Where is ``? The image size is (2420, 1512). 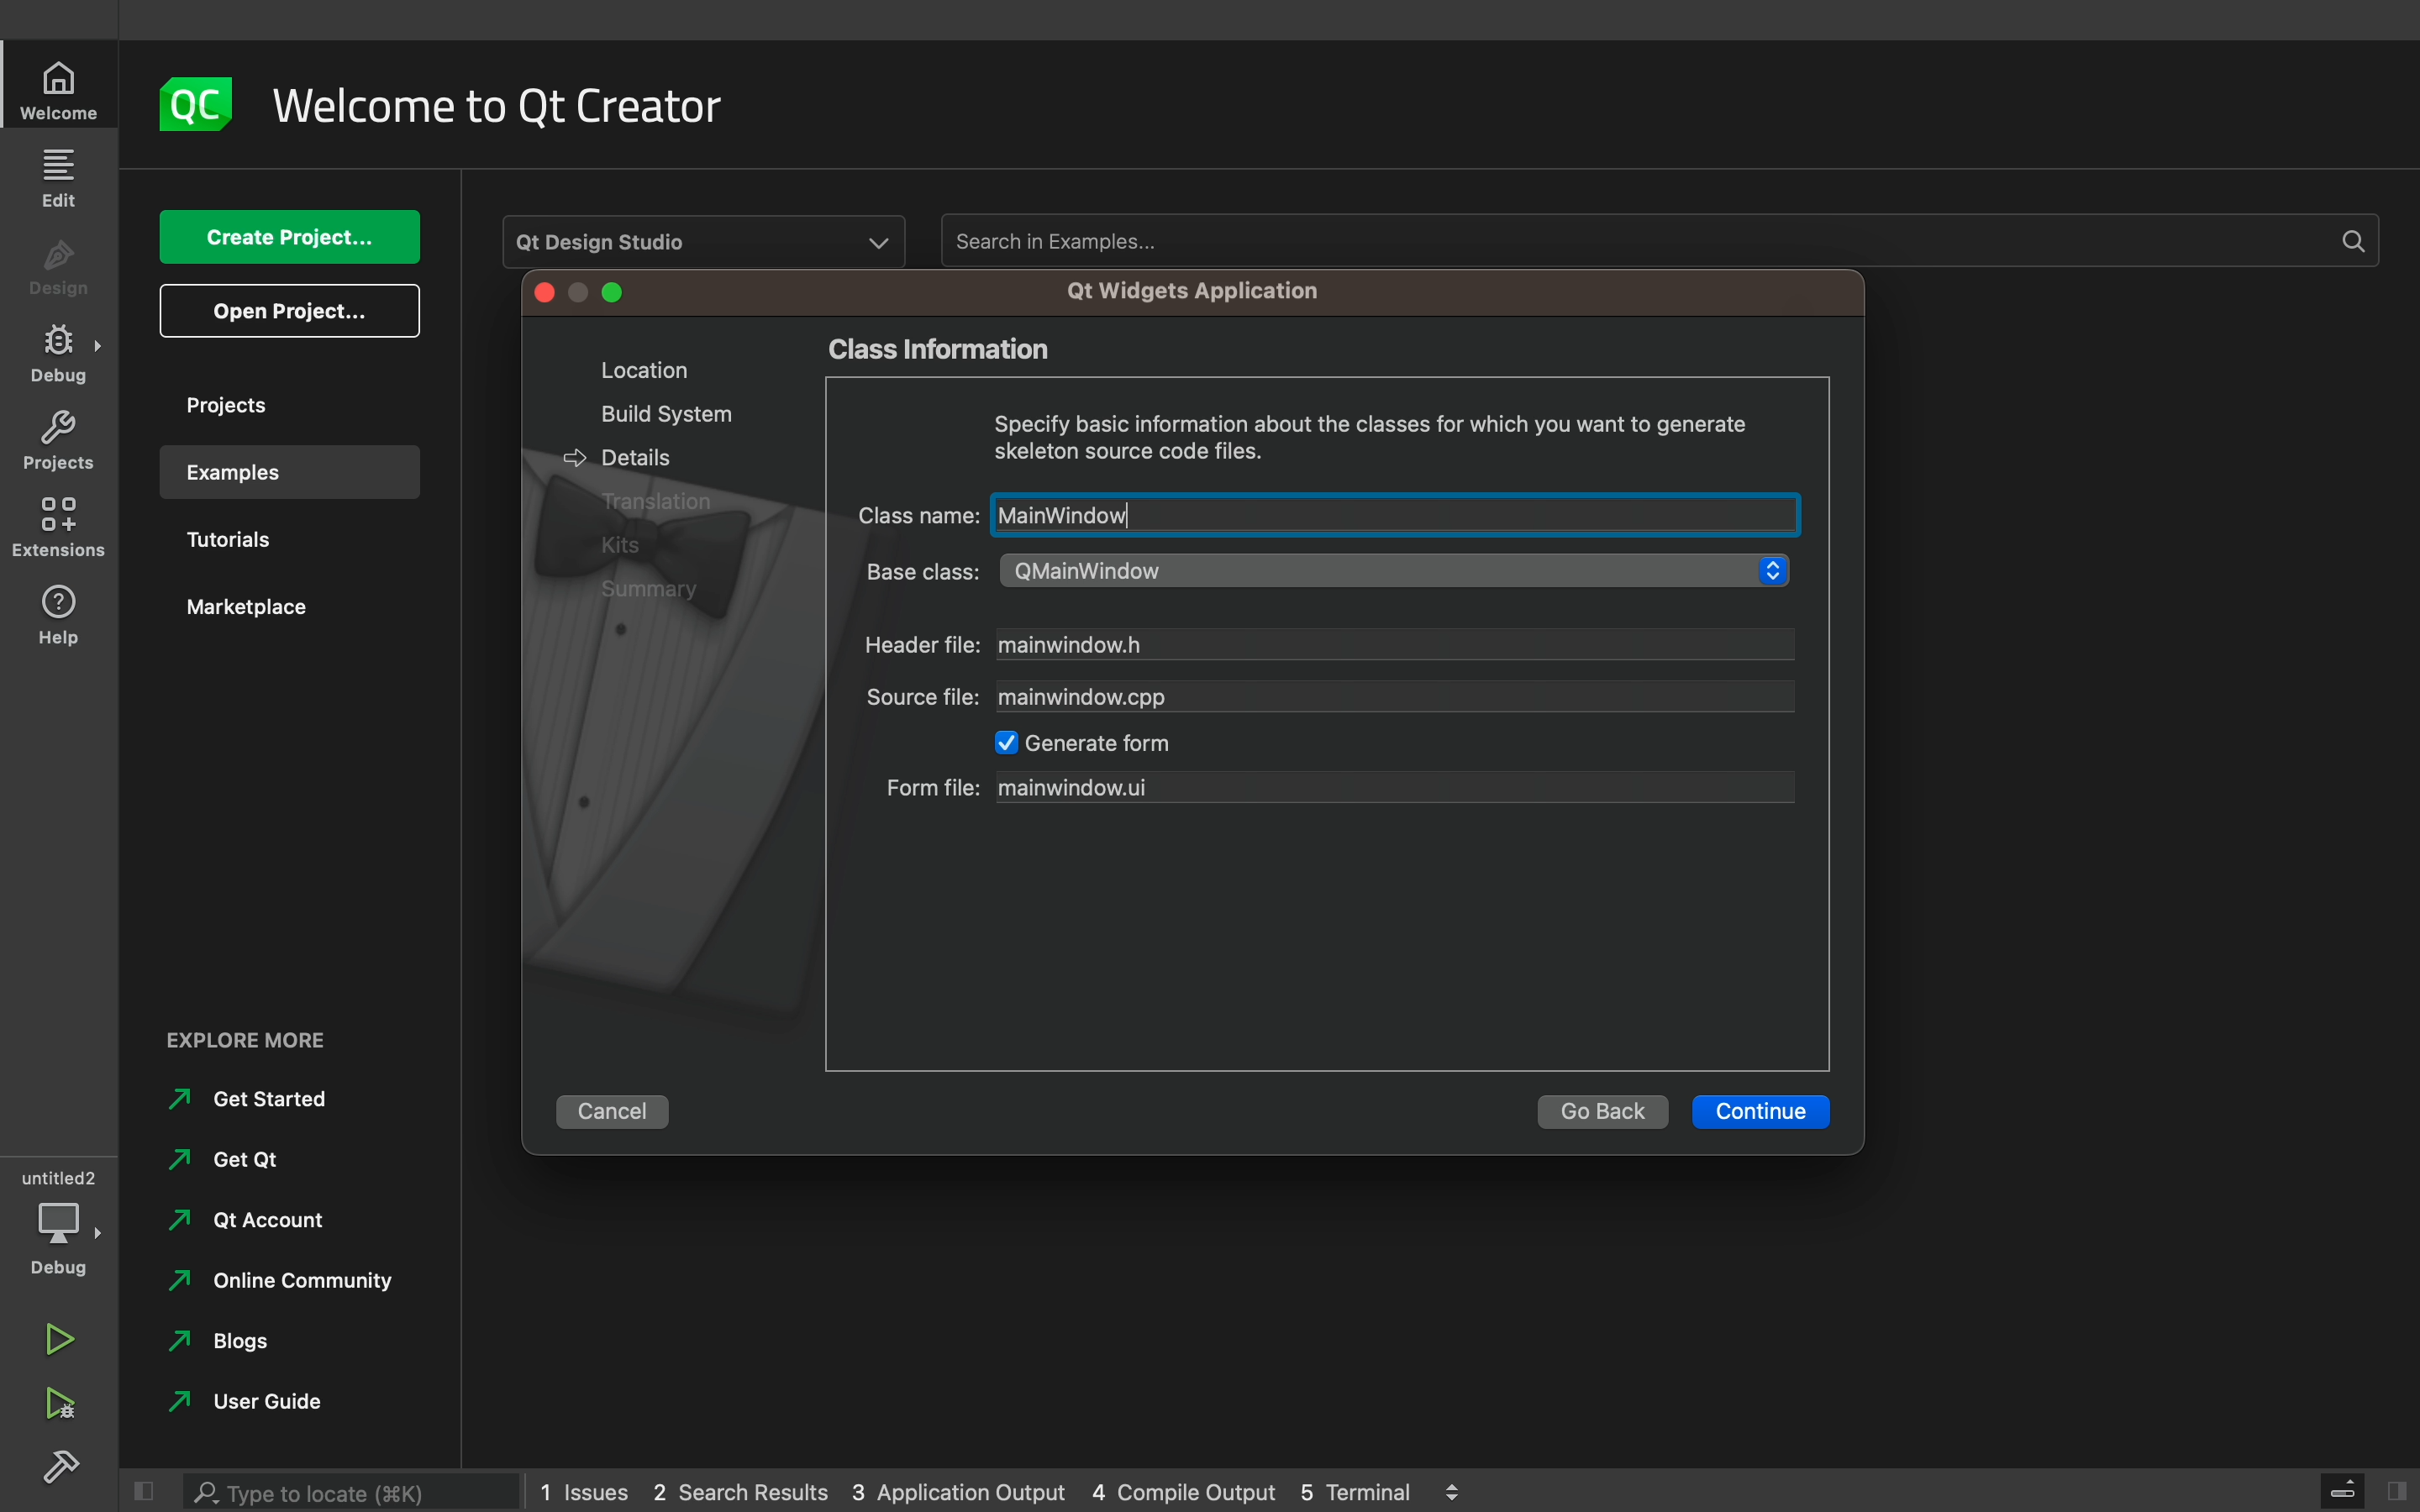
 is located at coordinates (60, 354).